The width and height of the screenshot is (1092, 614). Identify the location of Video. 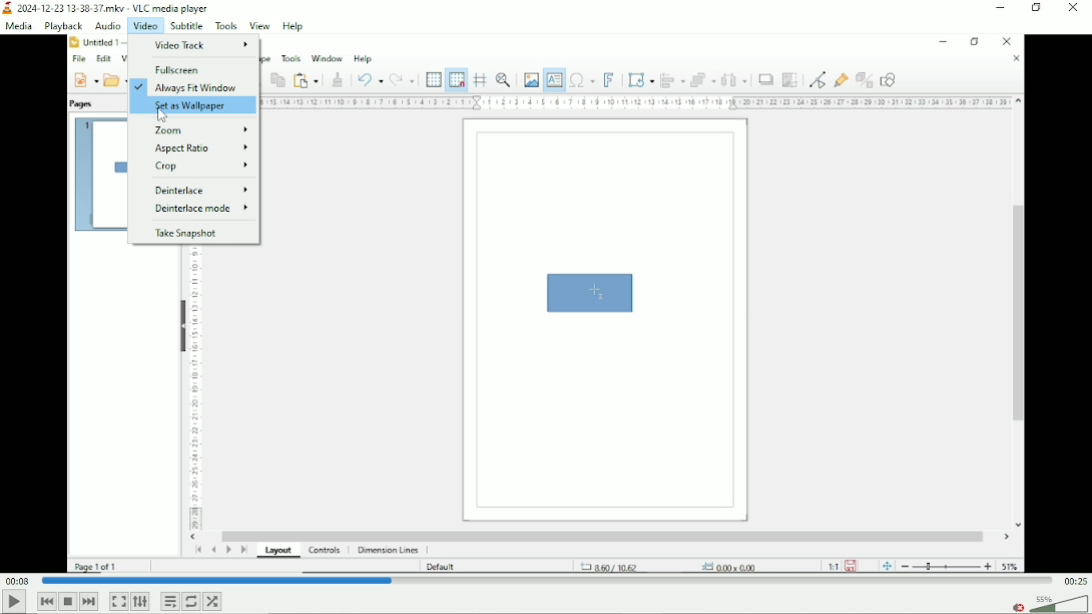
(652, 309).